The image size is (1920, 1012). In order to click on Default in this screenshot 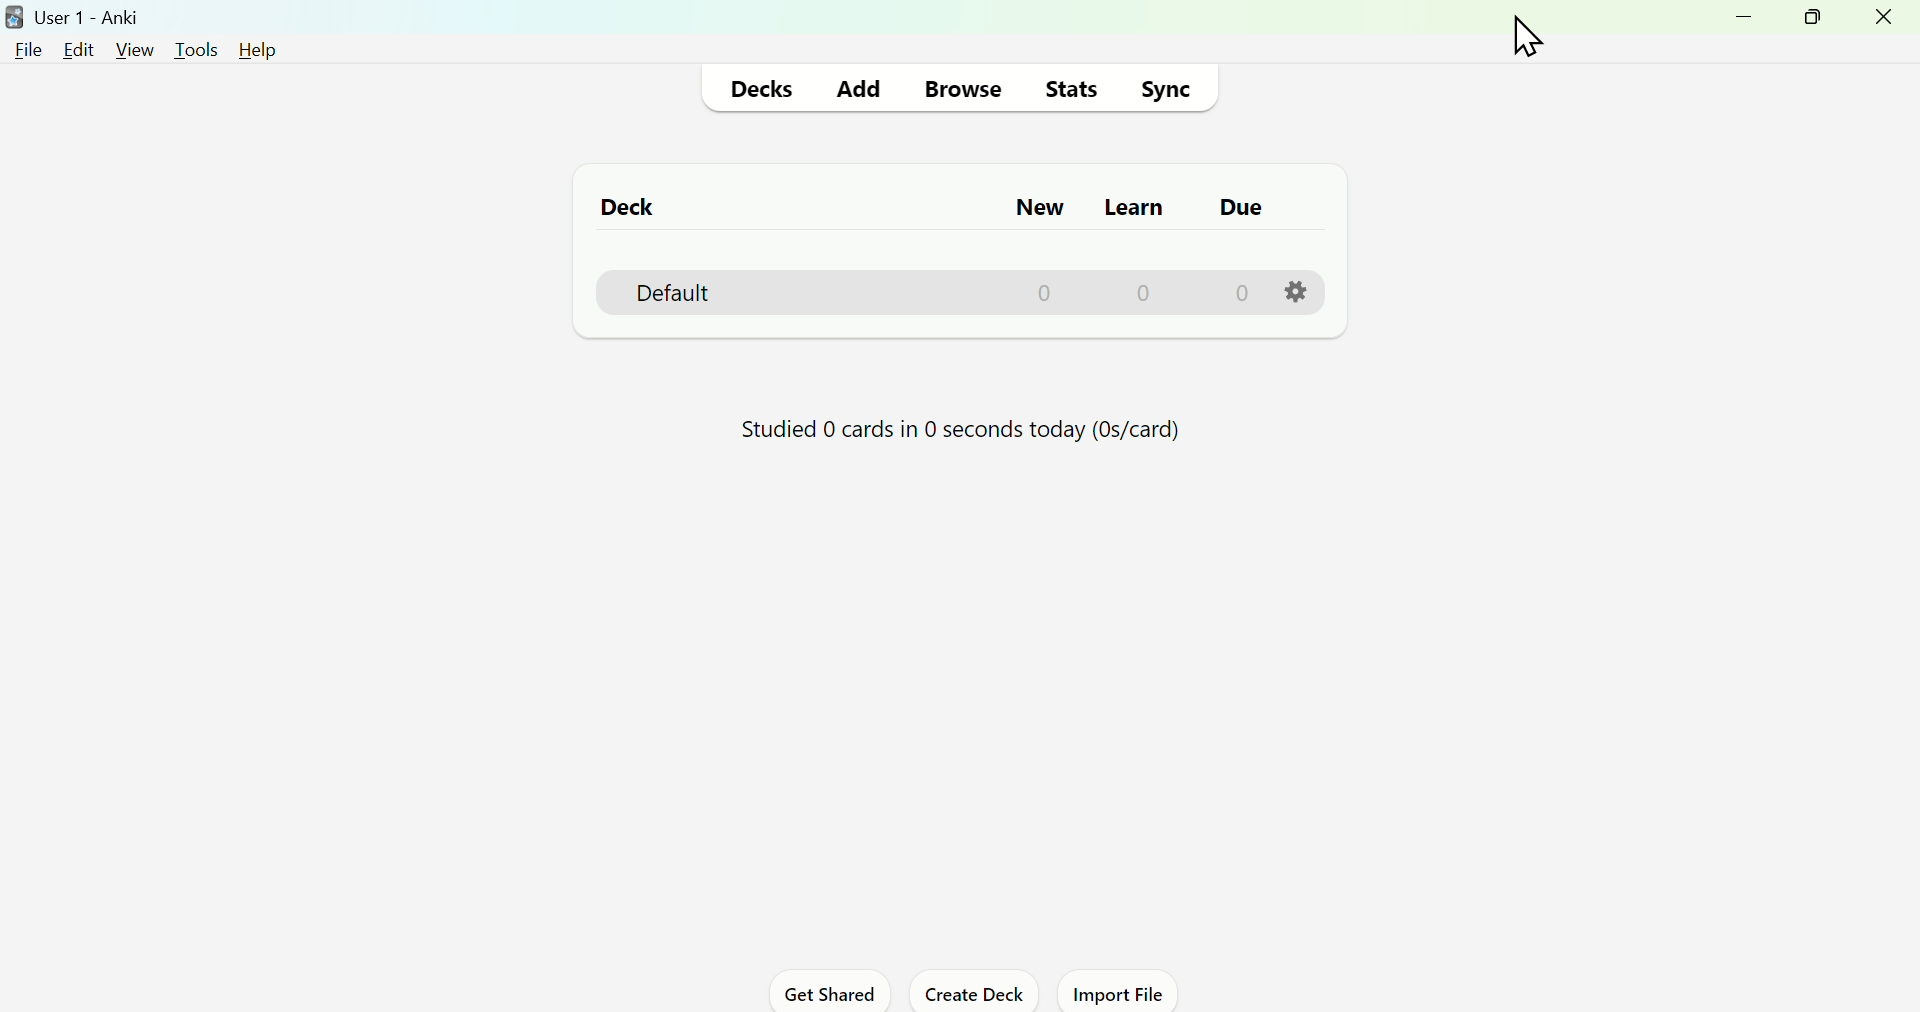, I will do `click(661, 291)`.